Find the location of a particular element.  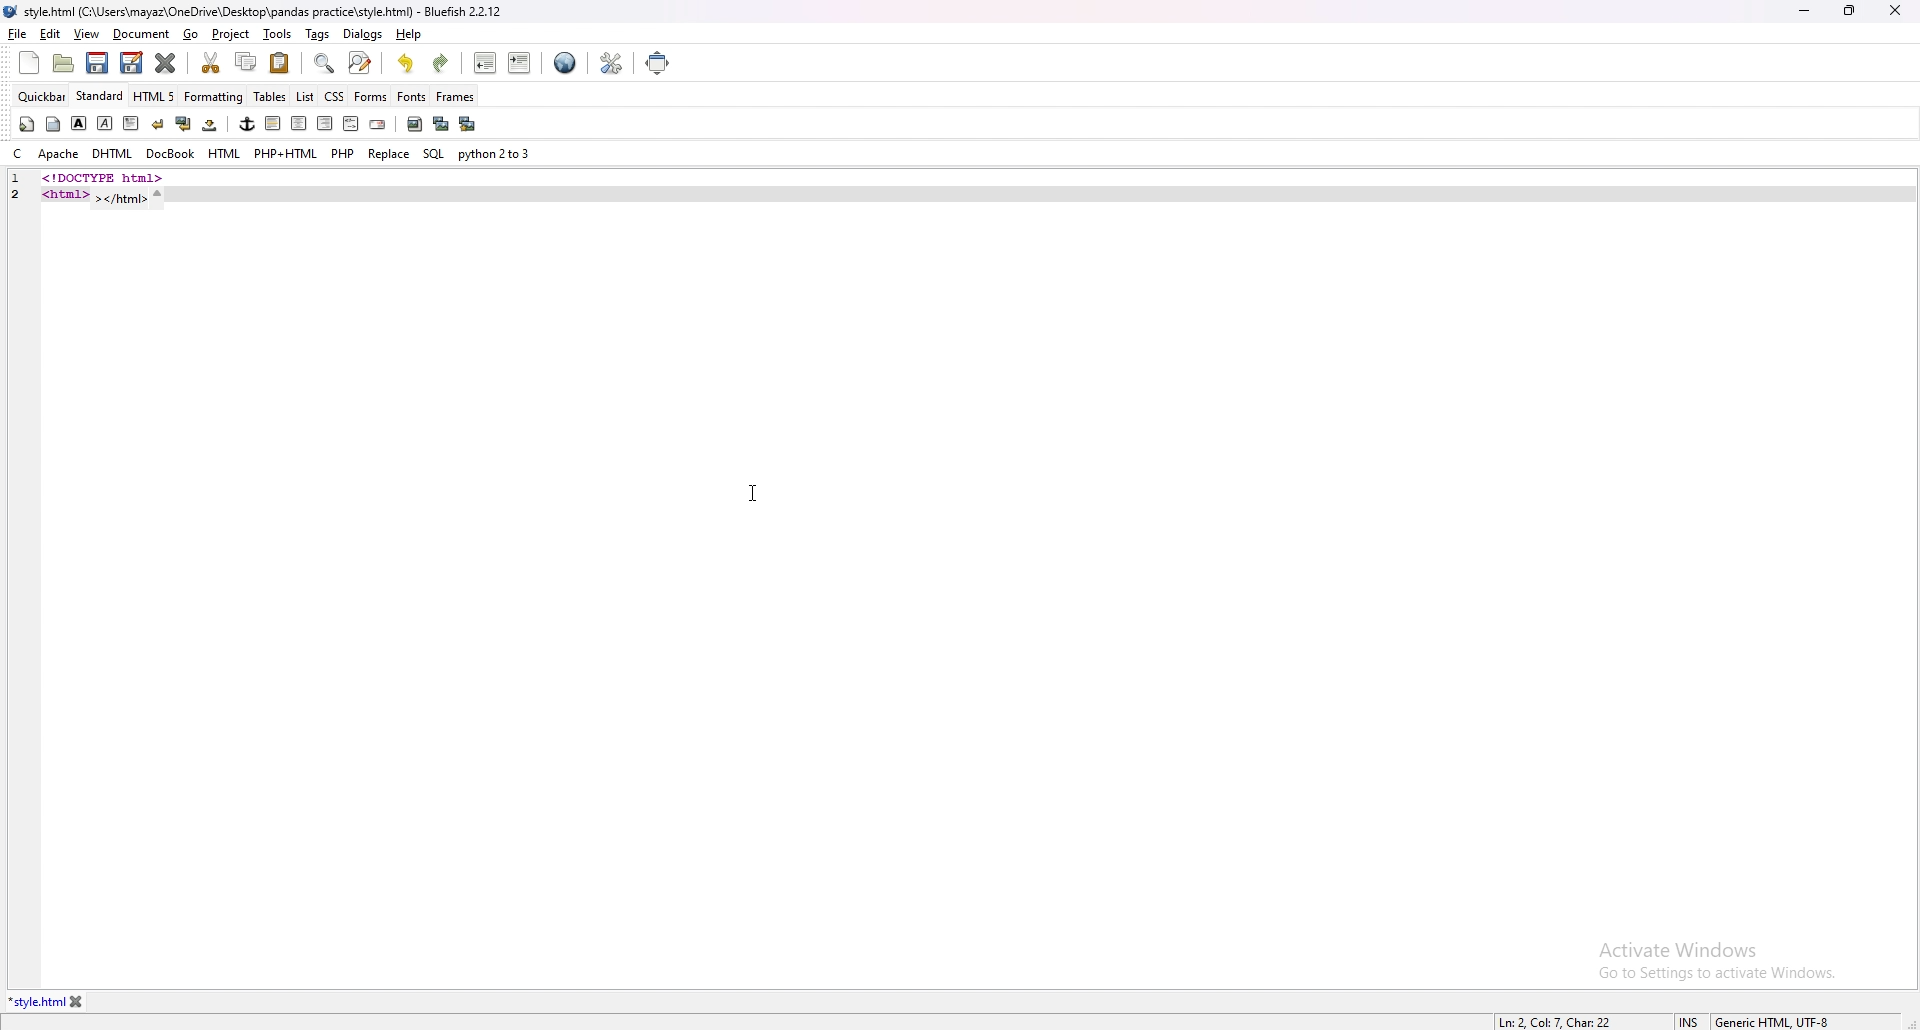

close is located at coordinates (1895, 10).